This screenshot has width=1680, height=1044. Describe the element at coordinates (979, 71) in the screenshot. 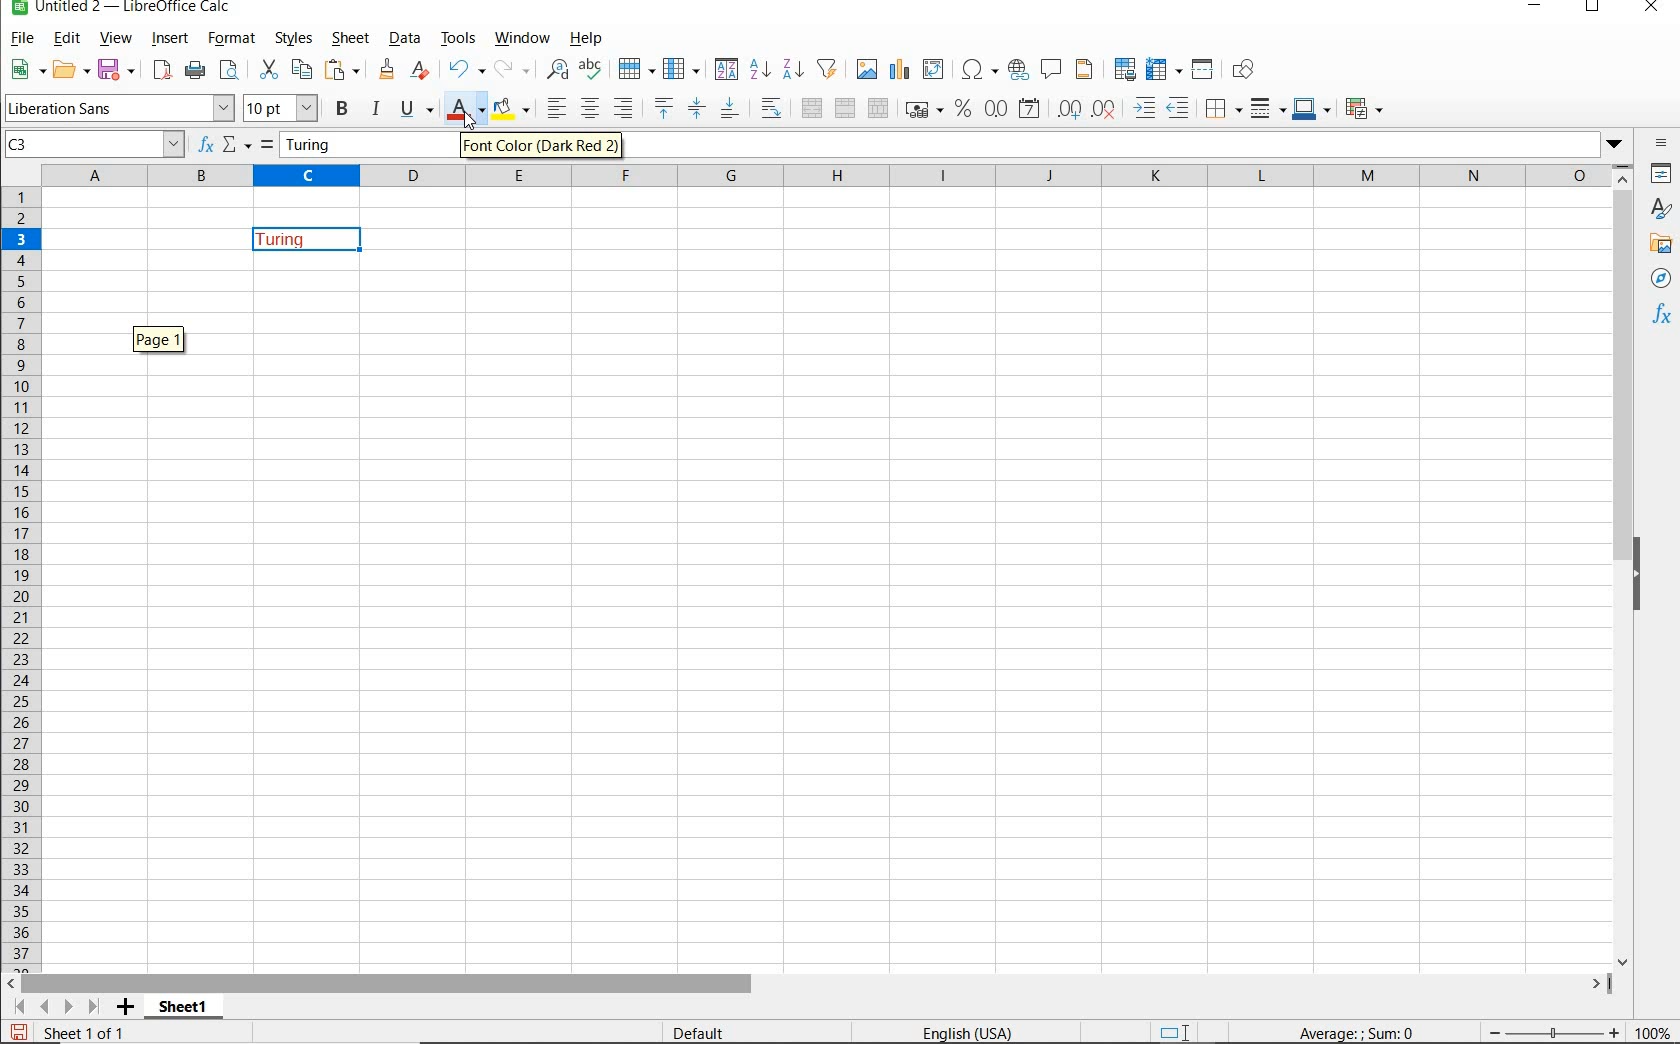

I see `INSERT SPECIAL CHARACTERS` at that location.